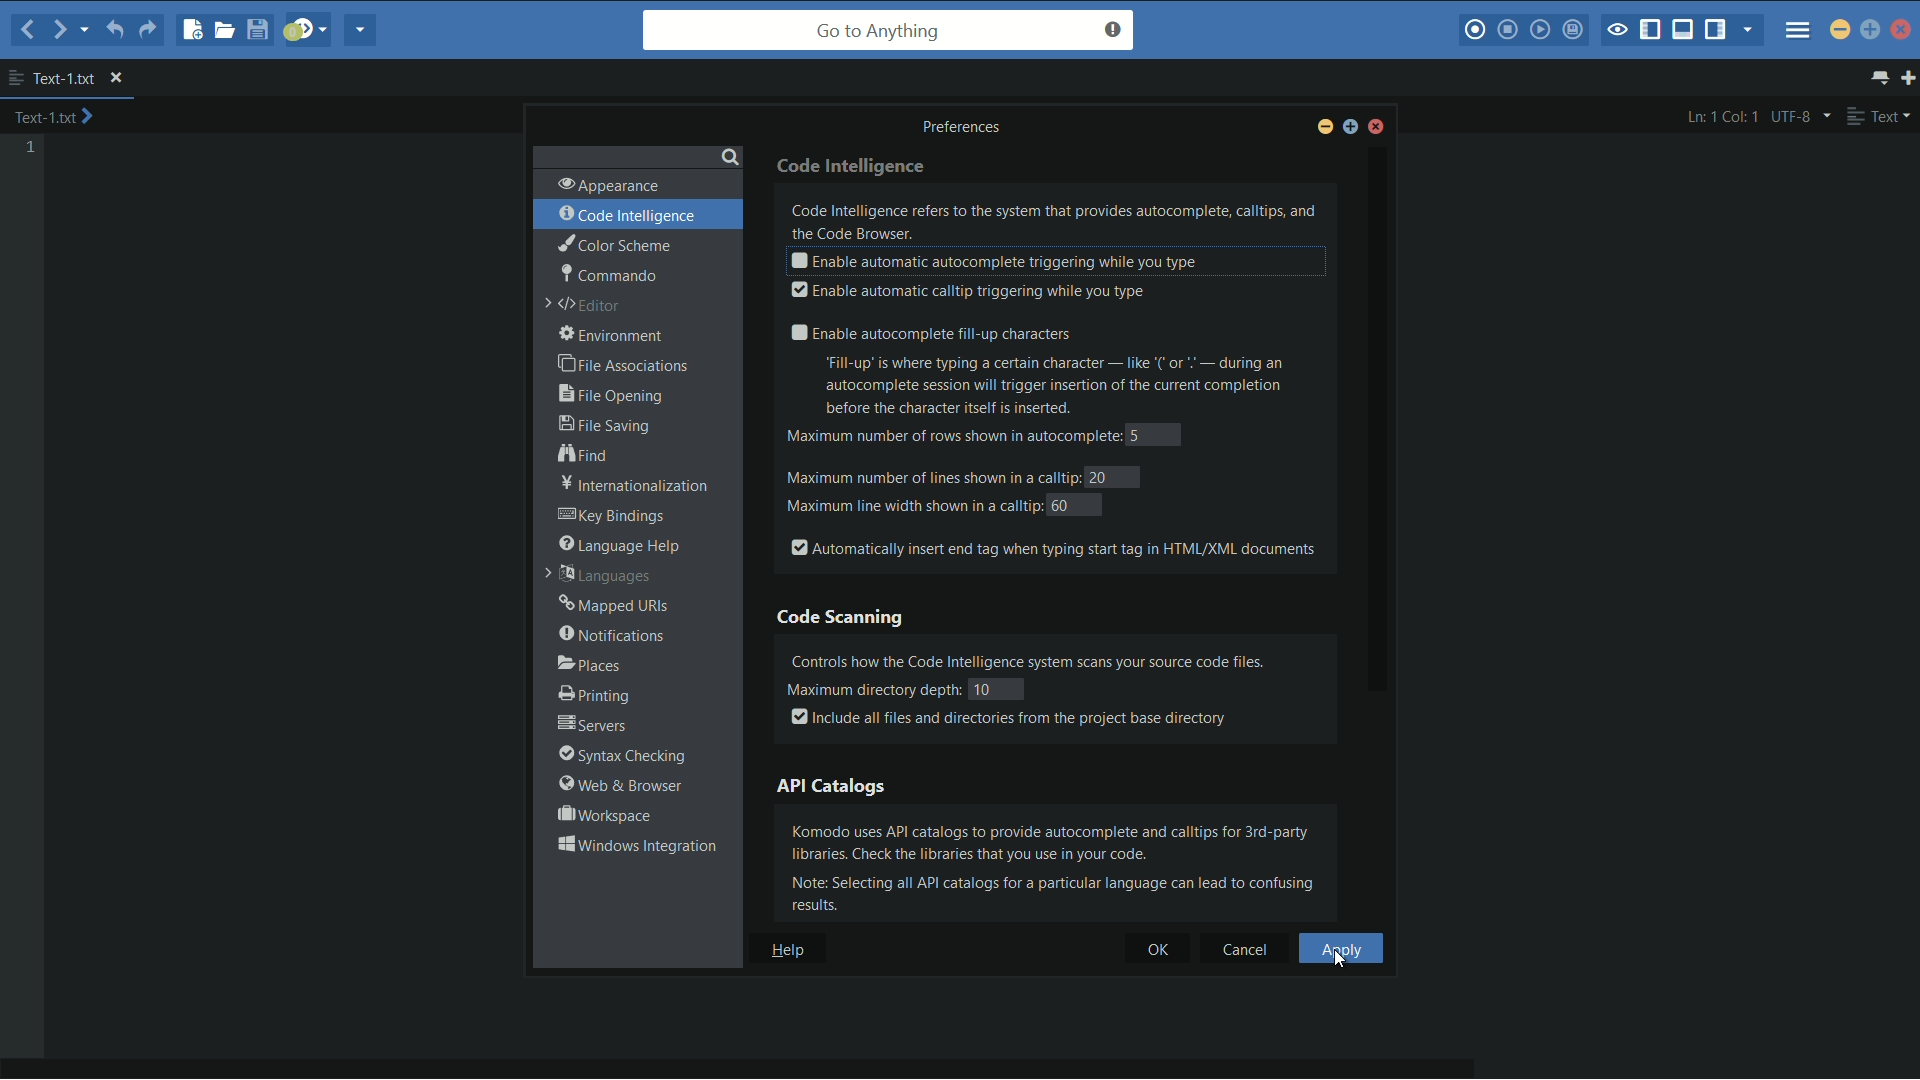 This screenshot has height=1080, width=1920. Describe the element at coordinates (1349, 130) in the screenshot. I see `maximize` at that location.